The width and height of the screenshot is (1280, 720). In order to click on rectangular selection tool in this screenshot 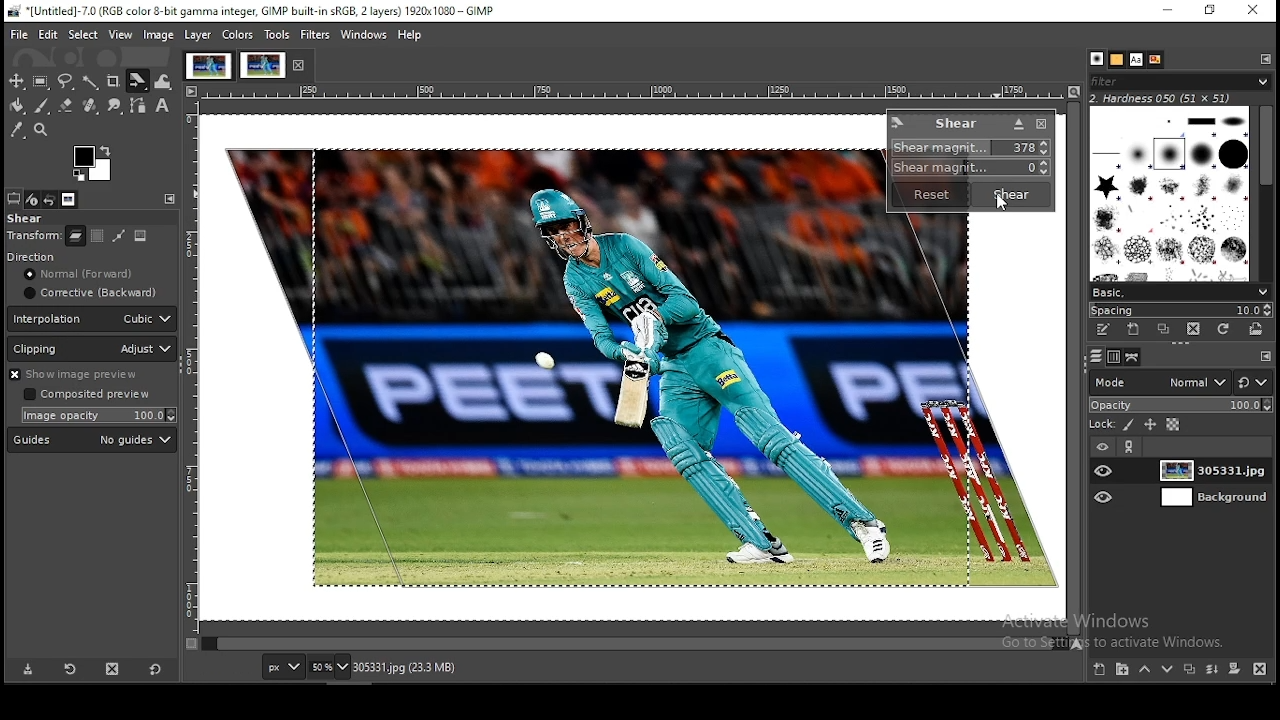, I will do `click(41, 82)`.